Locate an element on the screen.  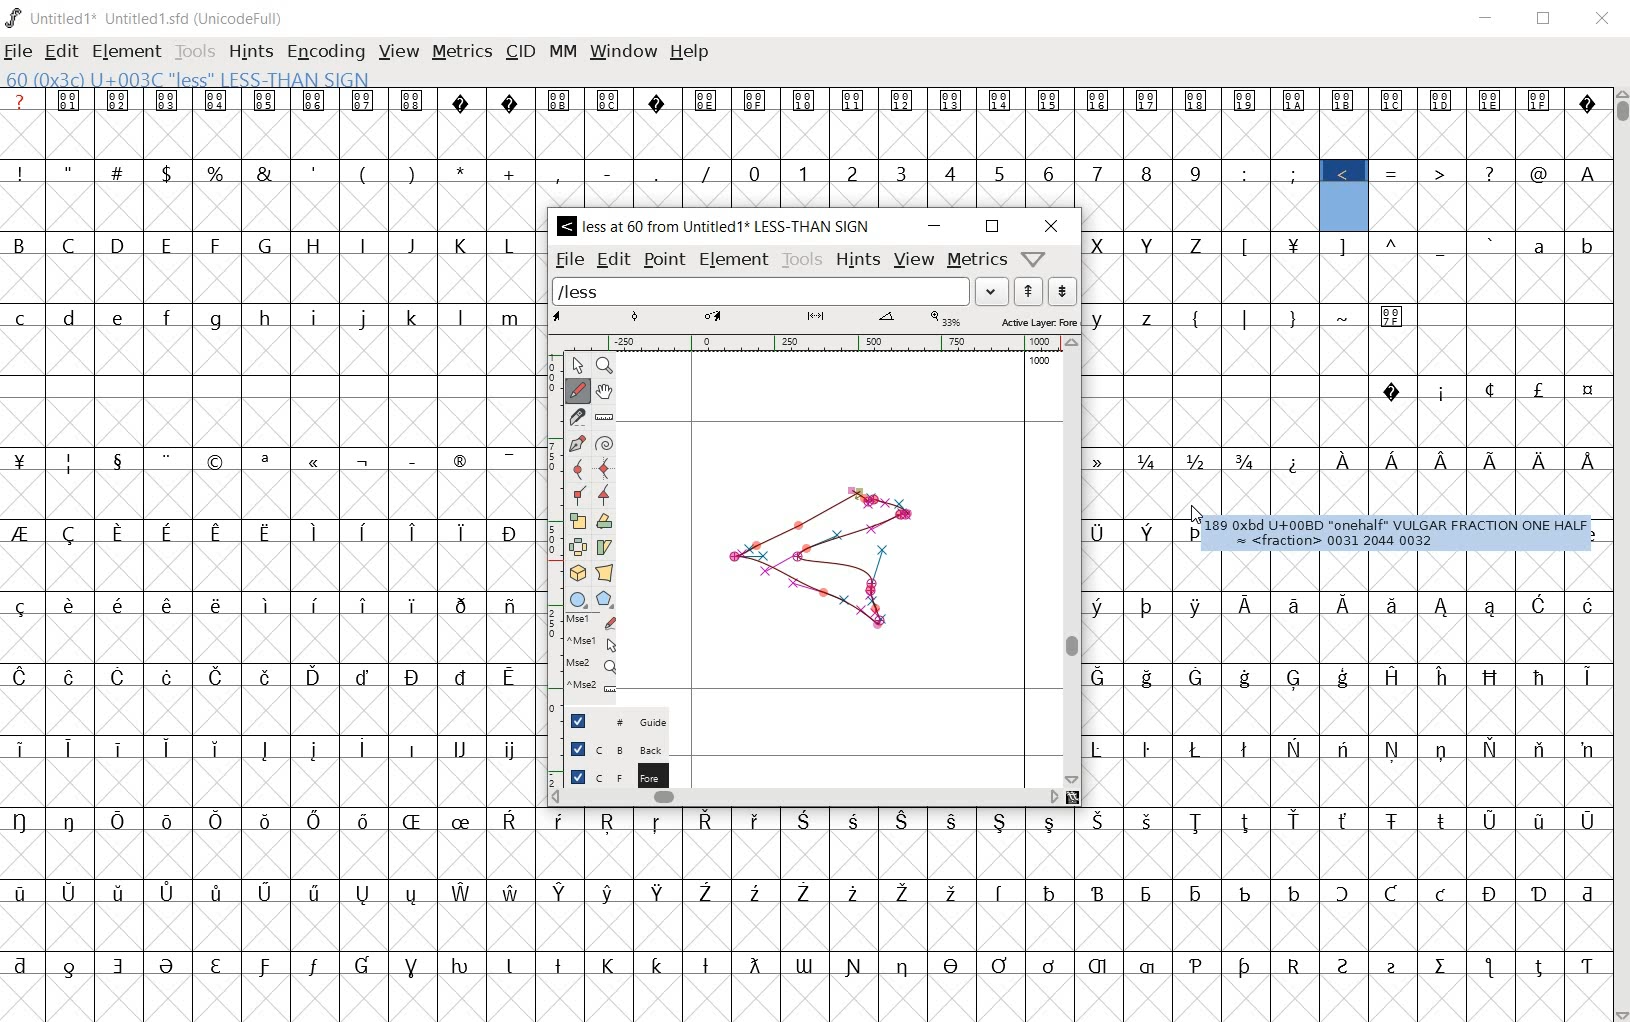
fractions  is located at coordinates (1179, 458).